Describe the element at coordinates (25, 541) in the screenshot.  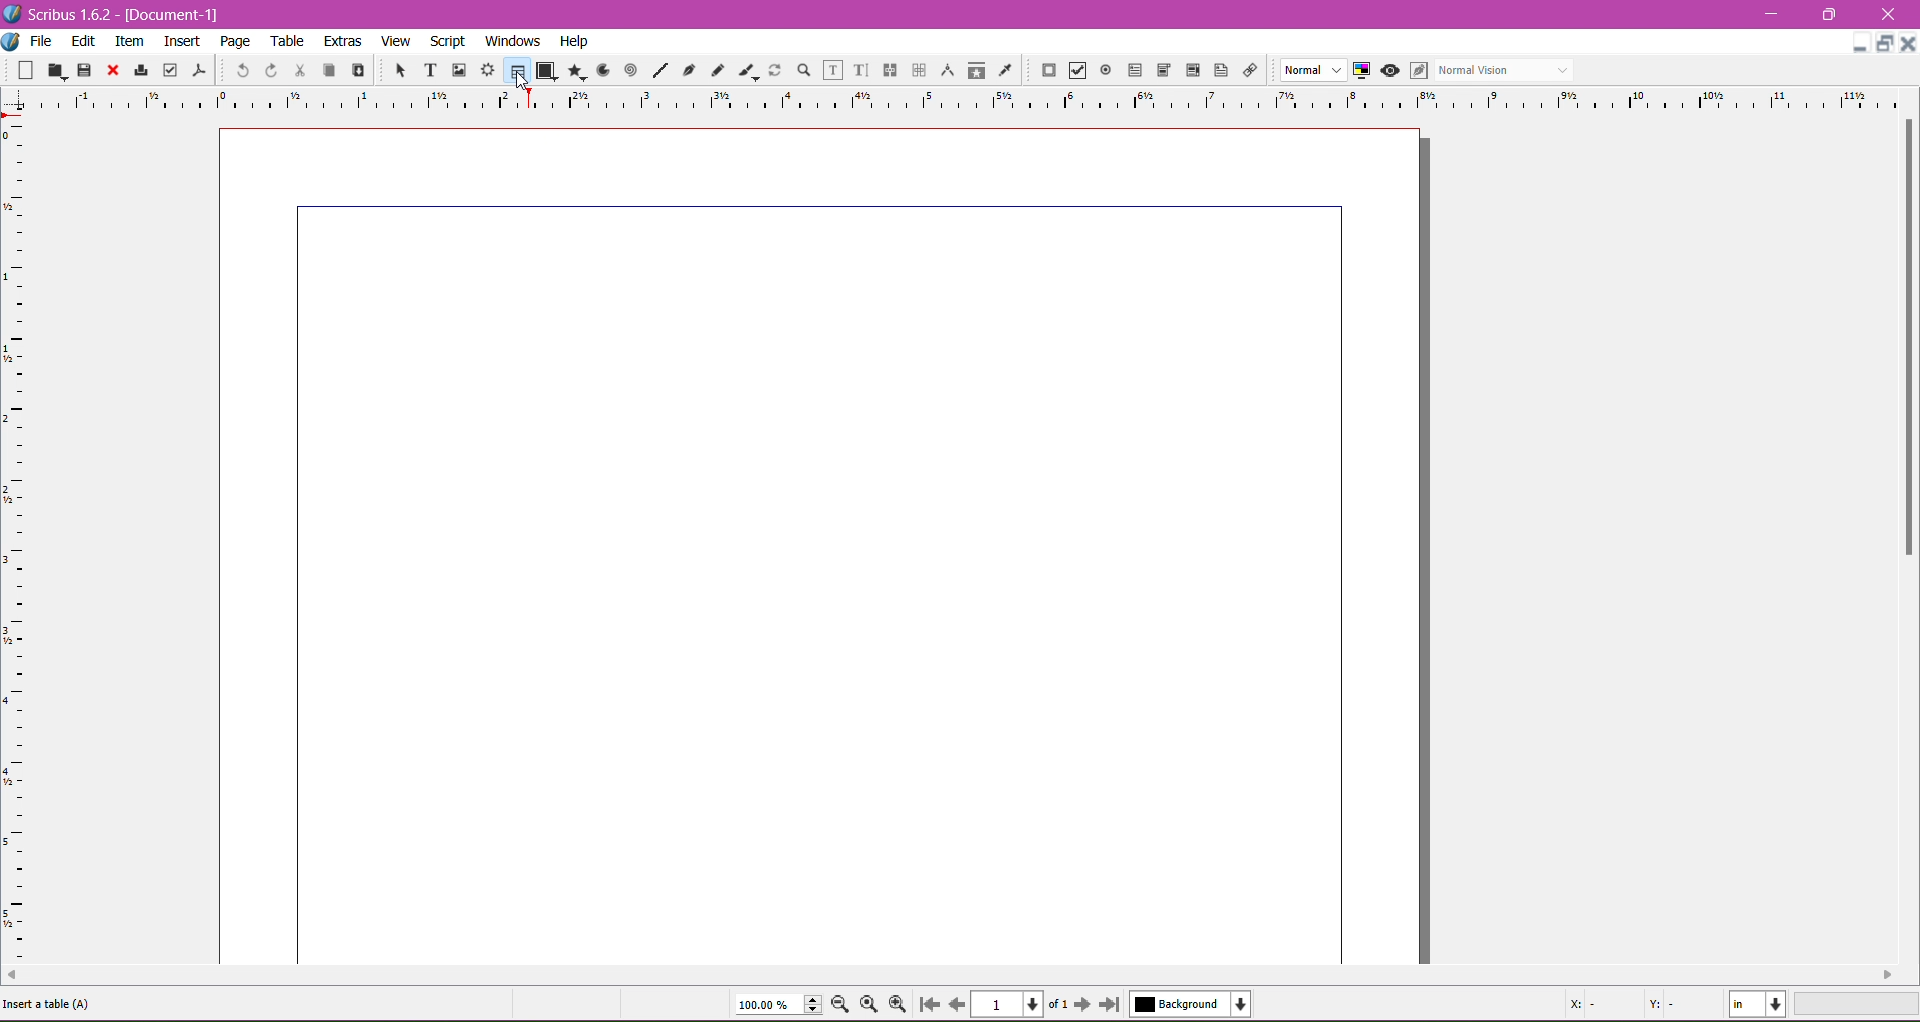
I see `Grid` at that location.